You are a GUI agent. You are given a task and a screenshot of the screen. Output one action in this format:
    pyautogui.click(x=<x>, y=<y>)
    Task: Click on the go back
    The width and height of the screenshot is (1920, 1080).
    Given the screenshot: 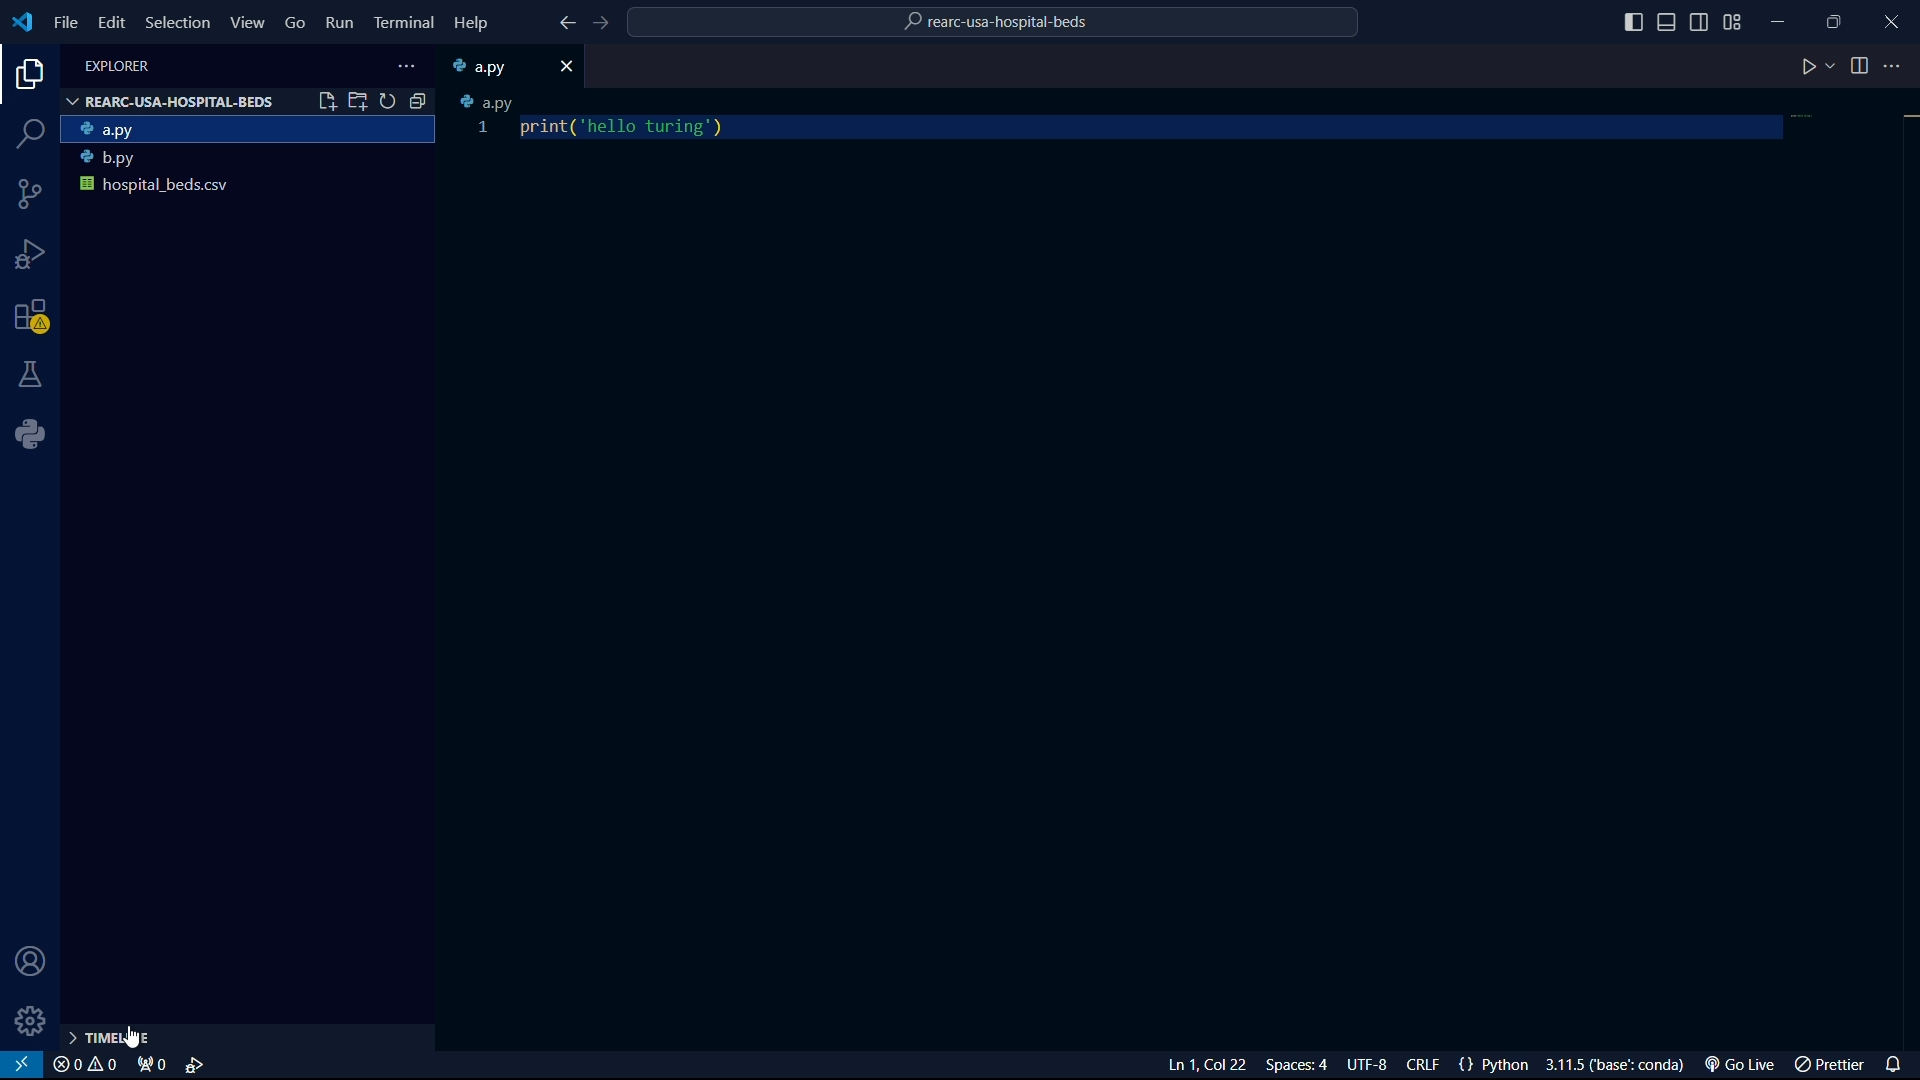 What is the action you would take?
    pyautogui.click(x=563, y=23)
    